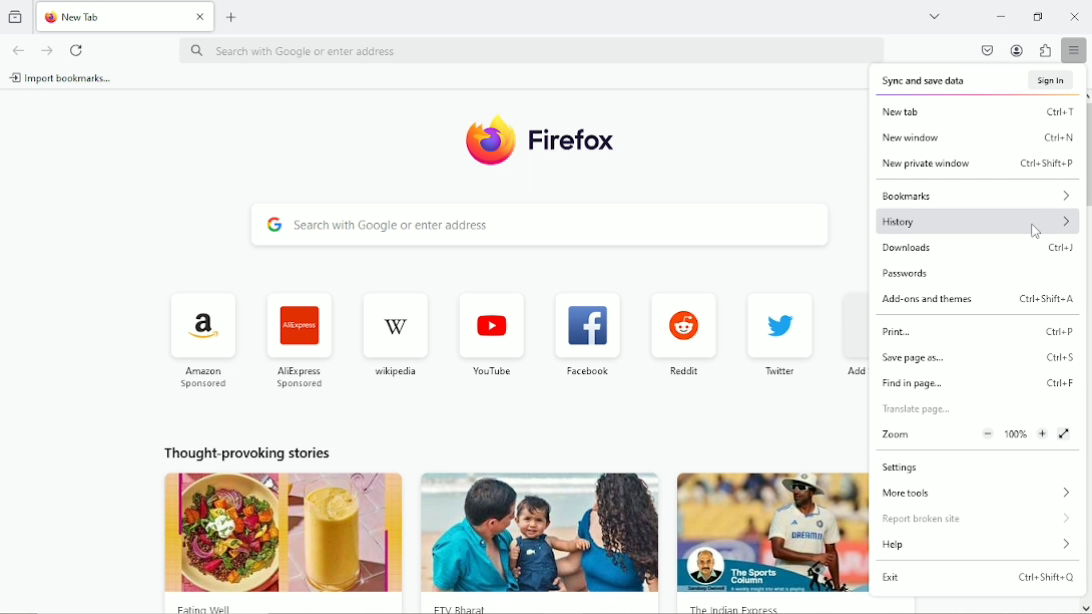 The height and width of the screenshot is (614, 1092). Describe the element at coordinates (935, 14) in the screenshot. I see `list all tabs` at that location.